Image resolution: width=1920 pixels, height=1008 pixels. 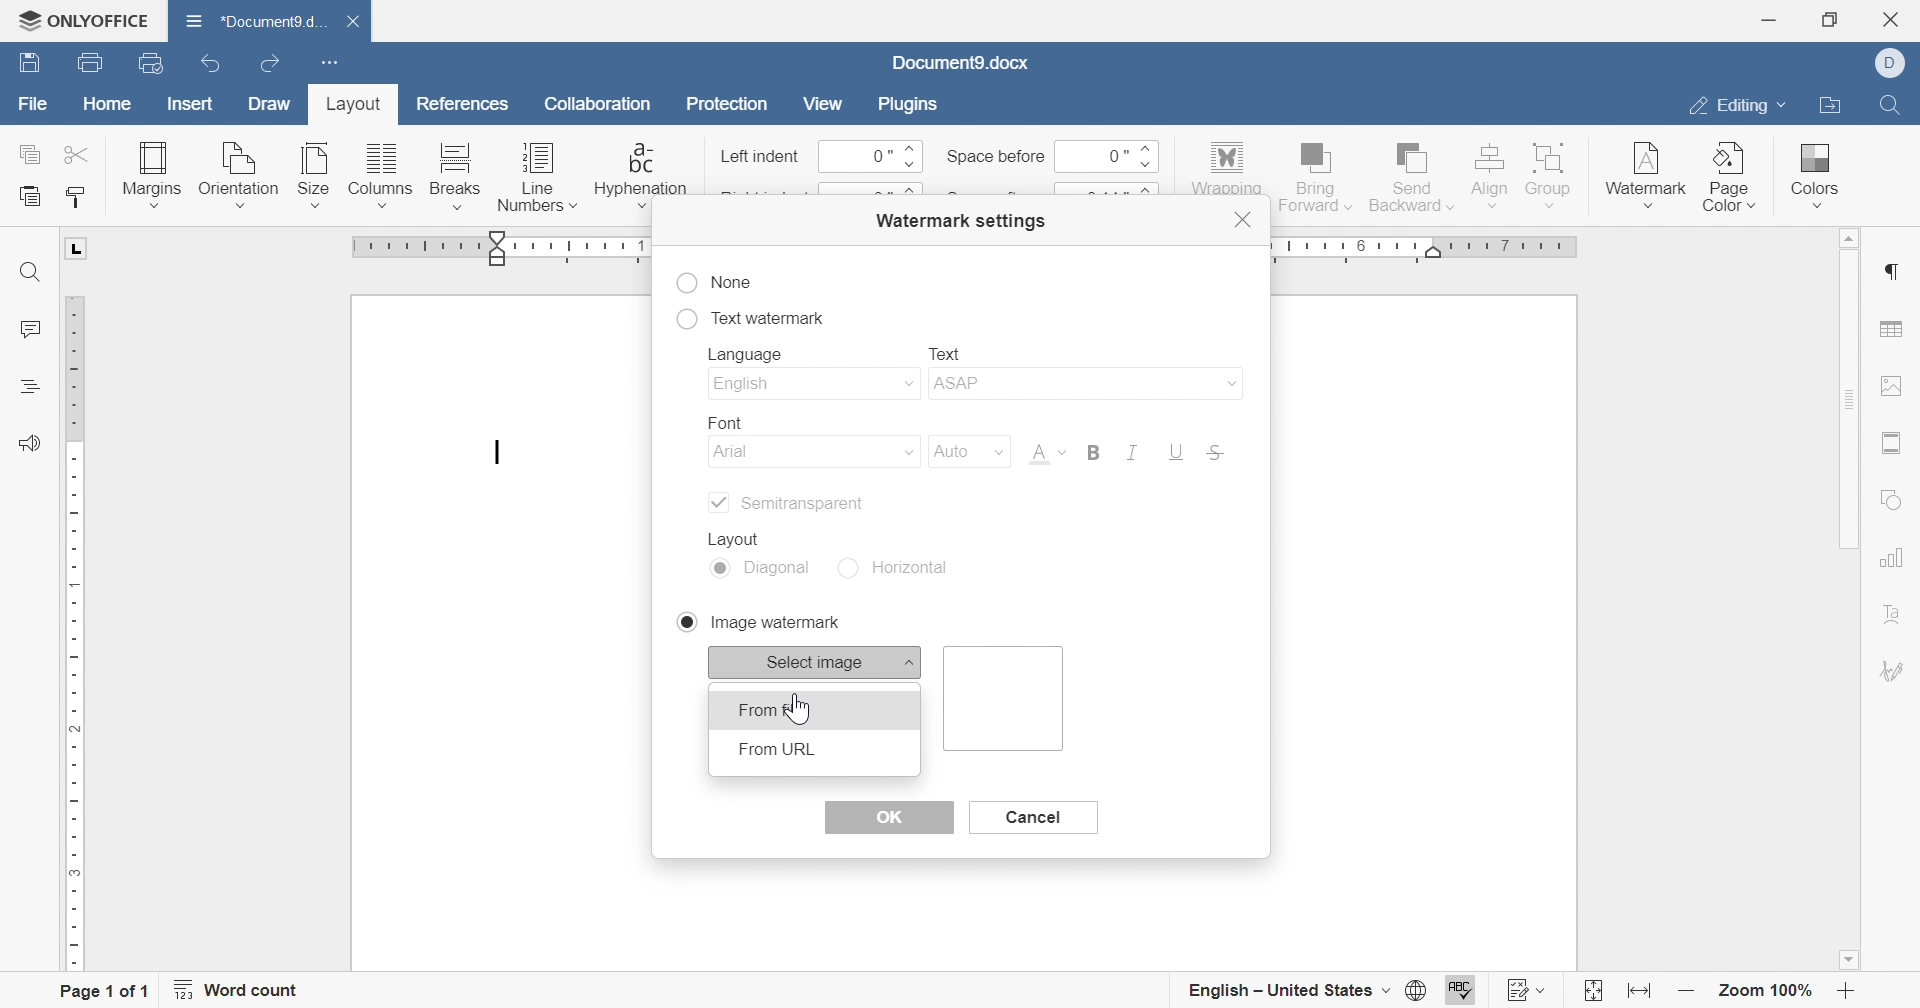 What do you see at coordinates (995, 156) in the screenshot?
I see `space before` at bounding box center [995, 156].